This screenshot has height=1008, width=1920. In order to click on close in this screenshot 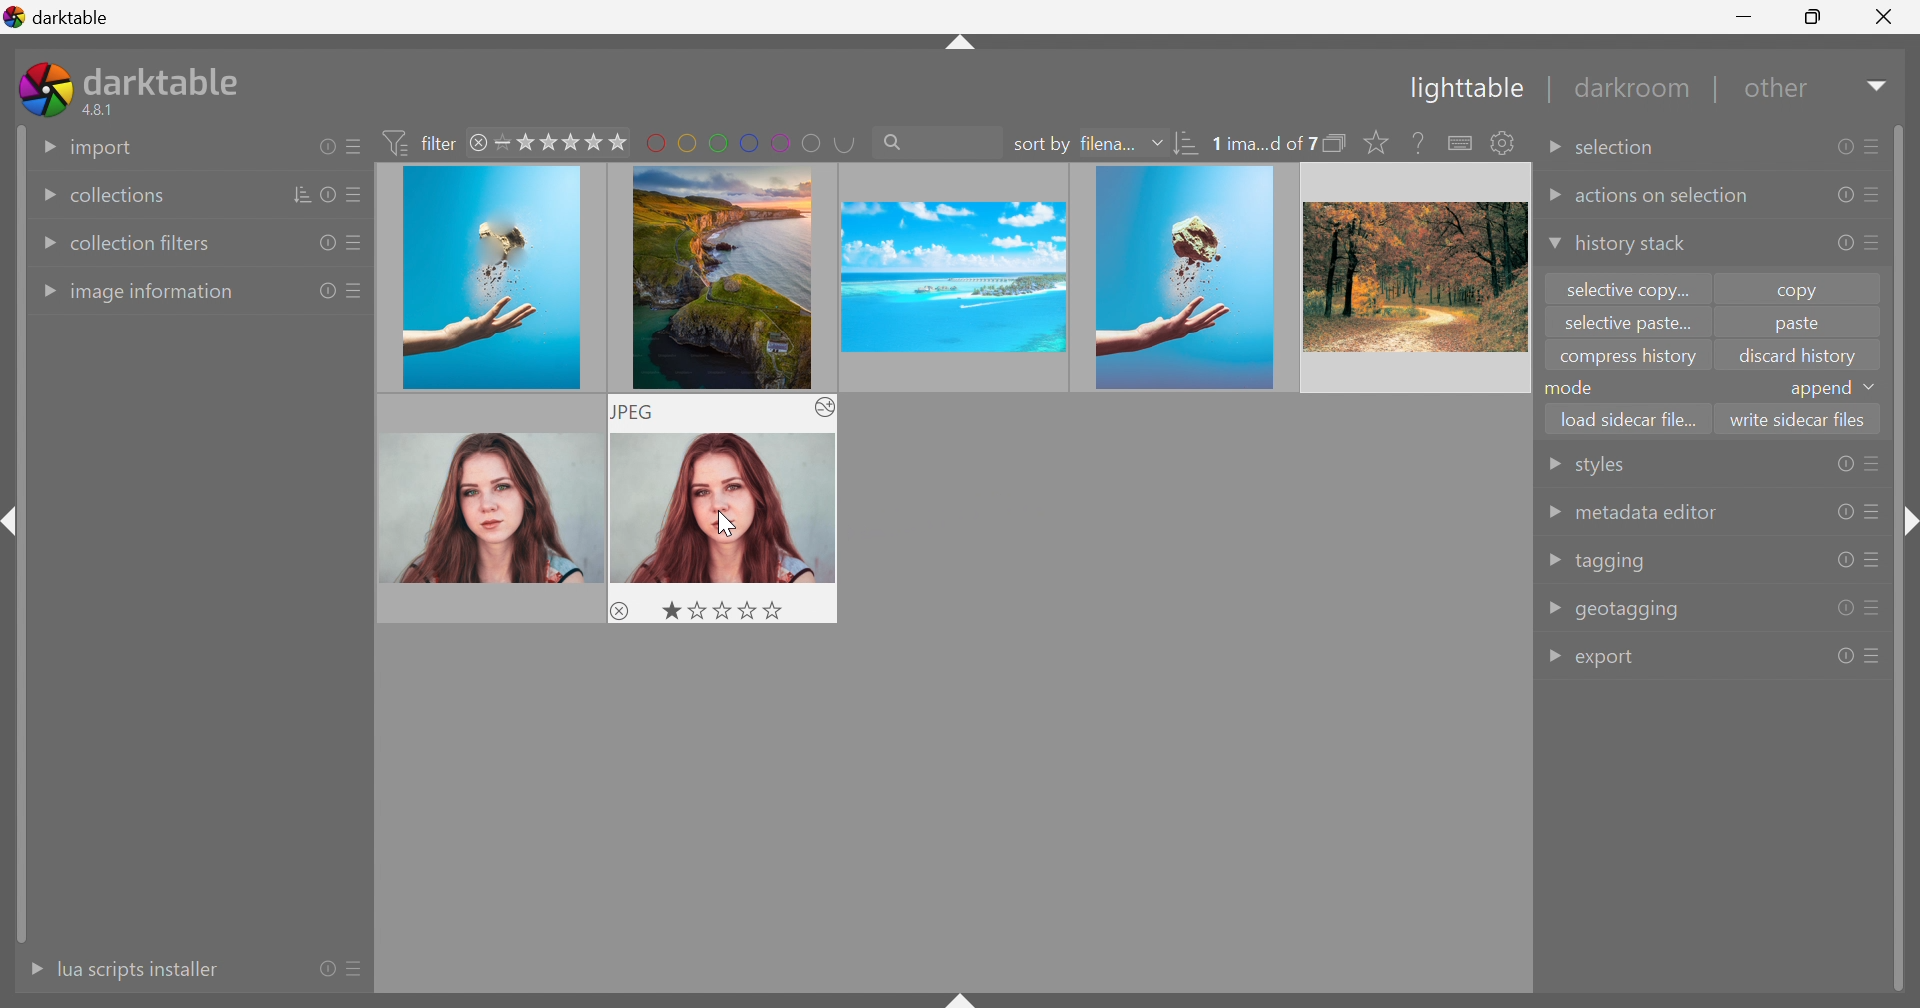, I will do `click(481, 145)`.